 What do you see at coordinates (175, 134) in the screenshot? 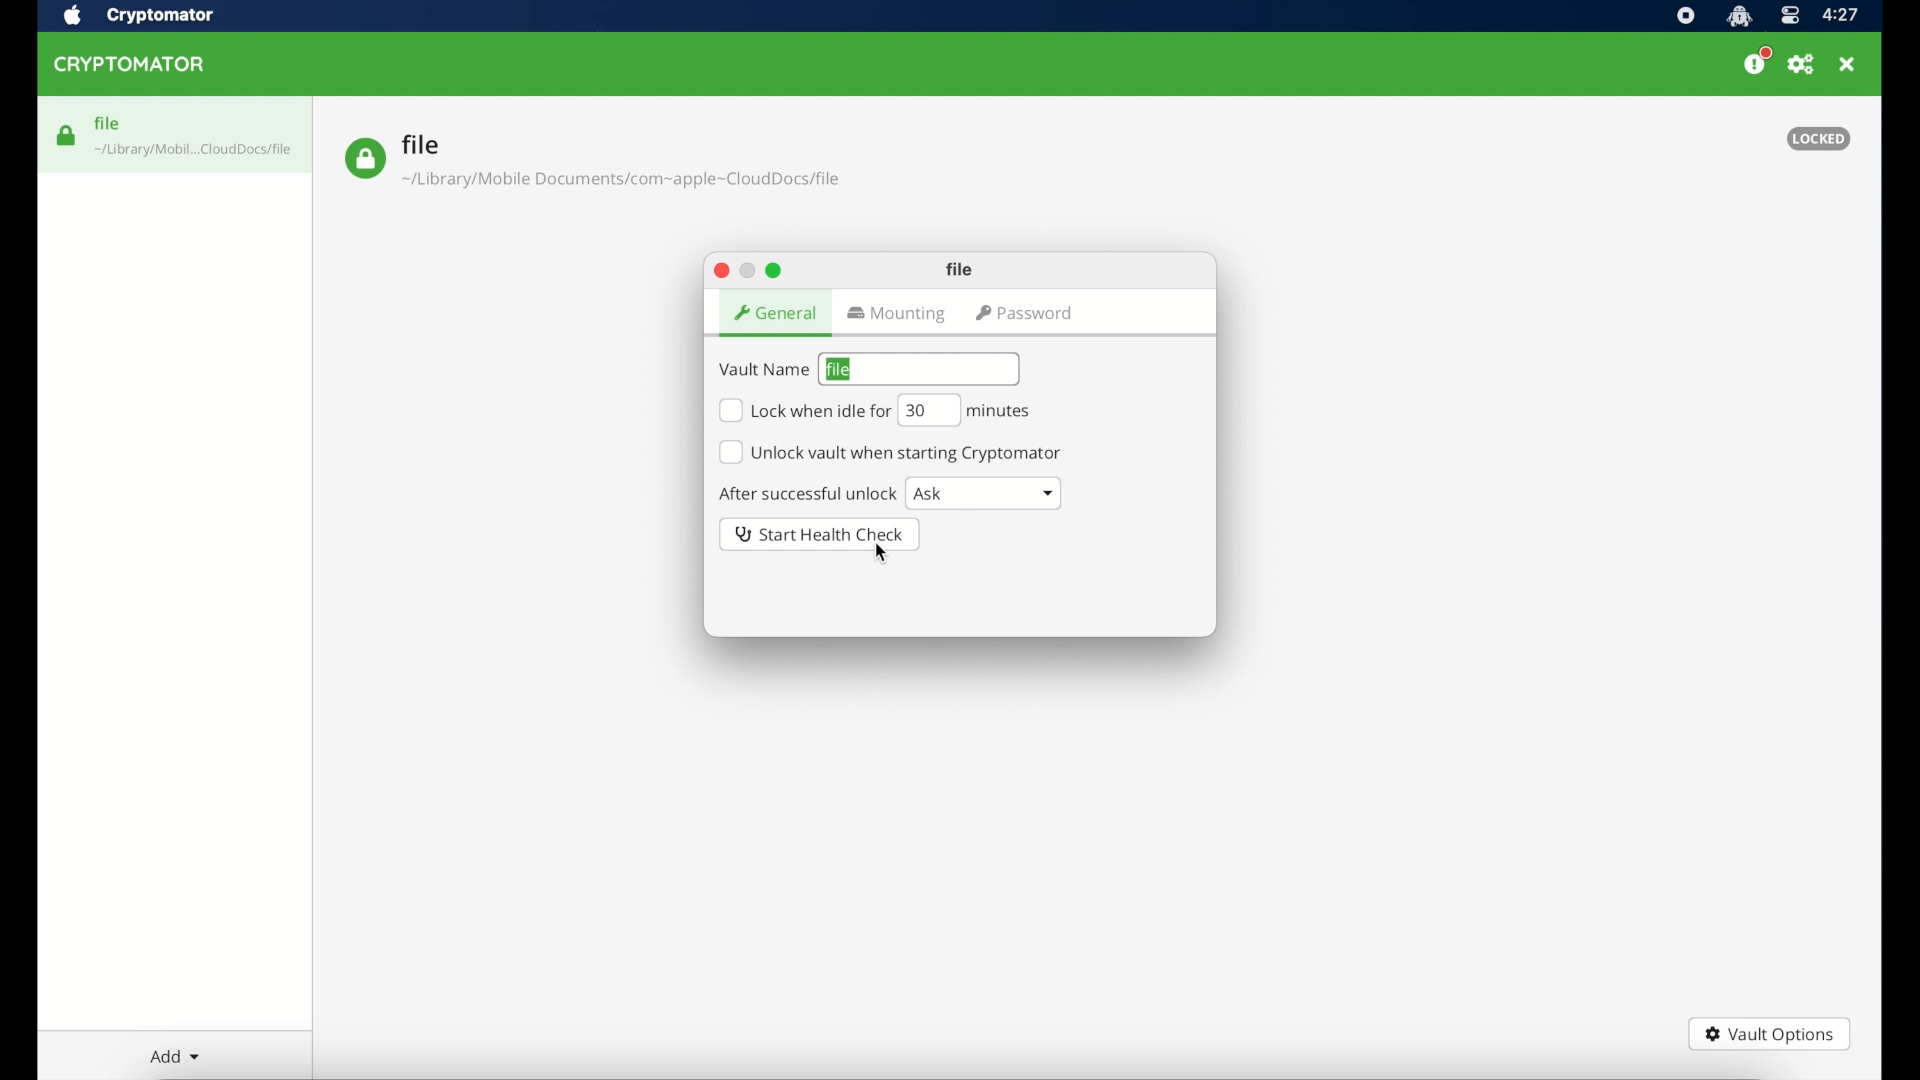
I see `file highlighted` at bounding box center [175, 134].